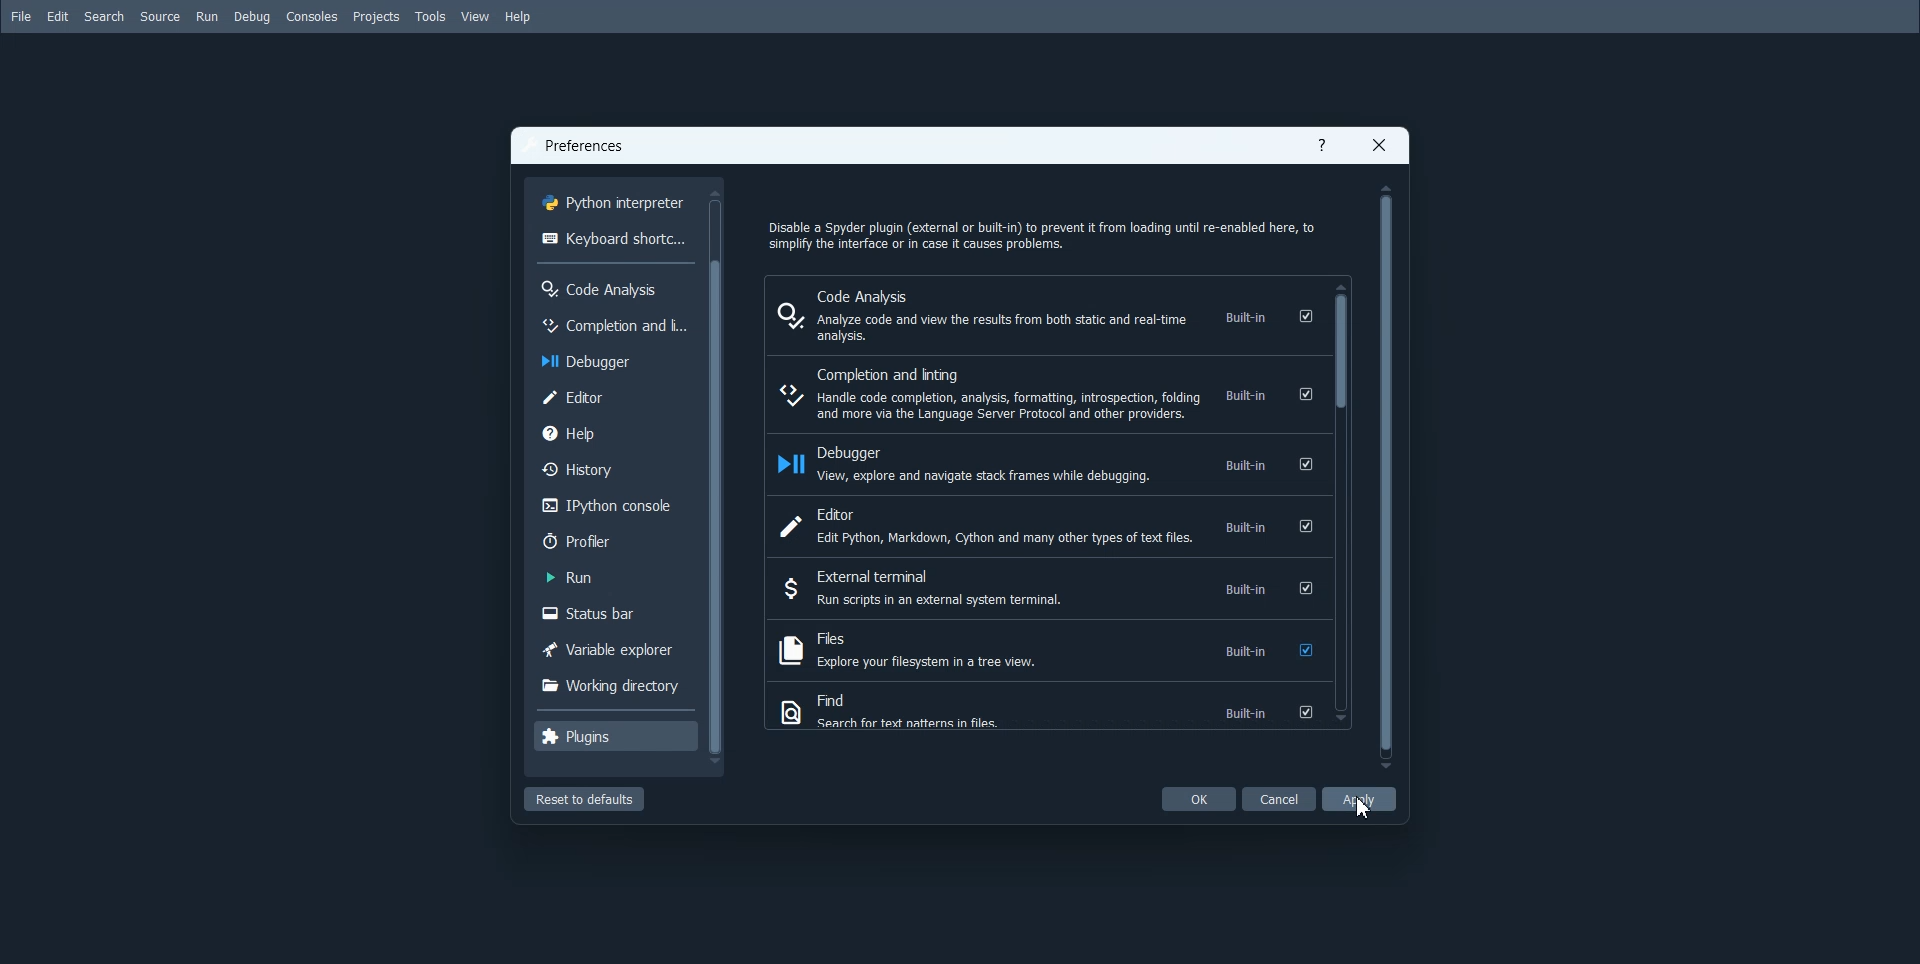 The height and width of the screenshot is (964, 1920). What do you see at coordinates (613, 431) in the screenshot?
I see `Help` at bounding box center [613, 431].